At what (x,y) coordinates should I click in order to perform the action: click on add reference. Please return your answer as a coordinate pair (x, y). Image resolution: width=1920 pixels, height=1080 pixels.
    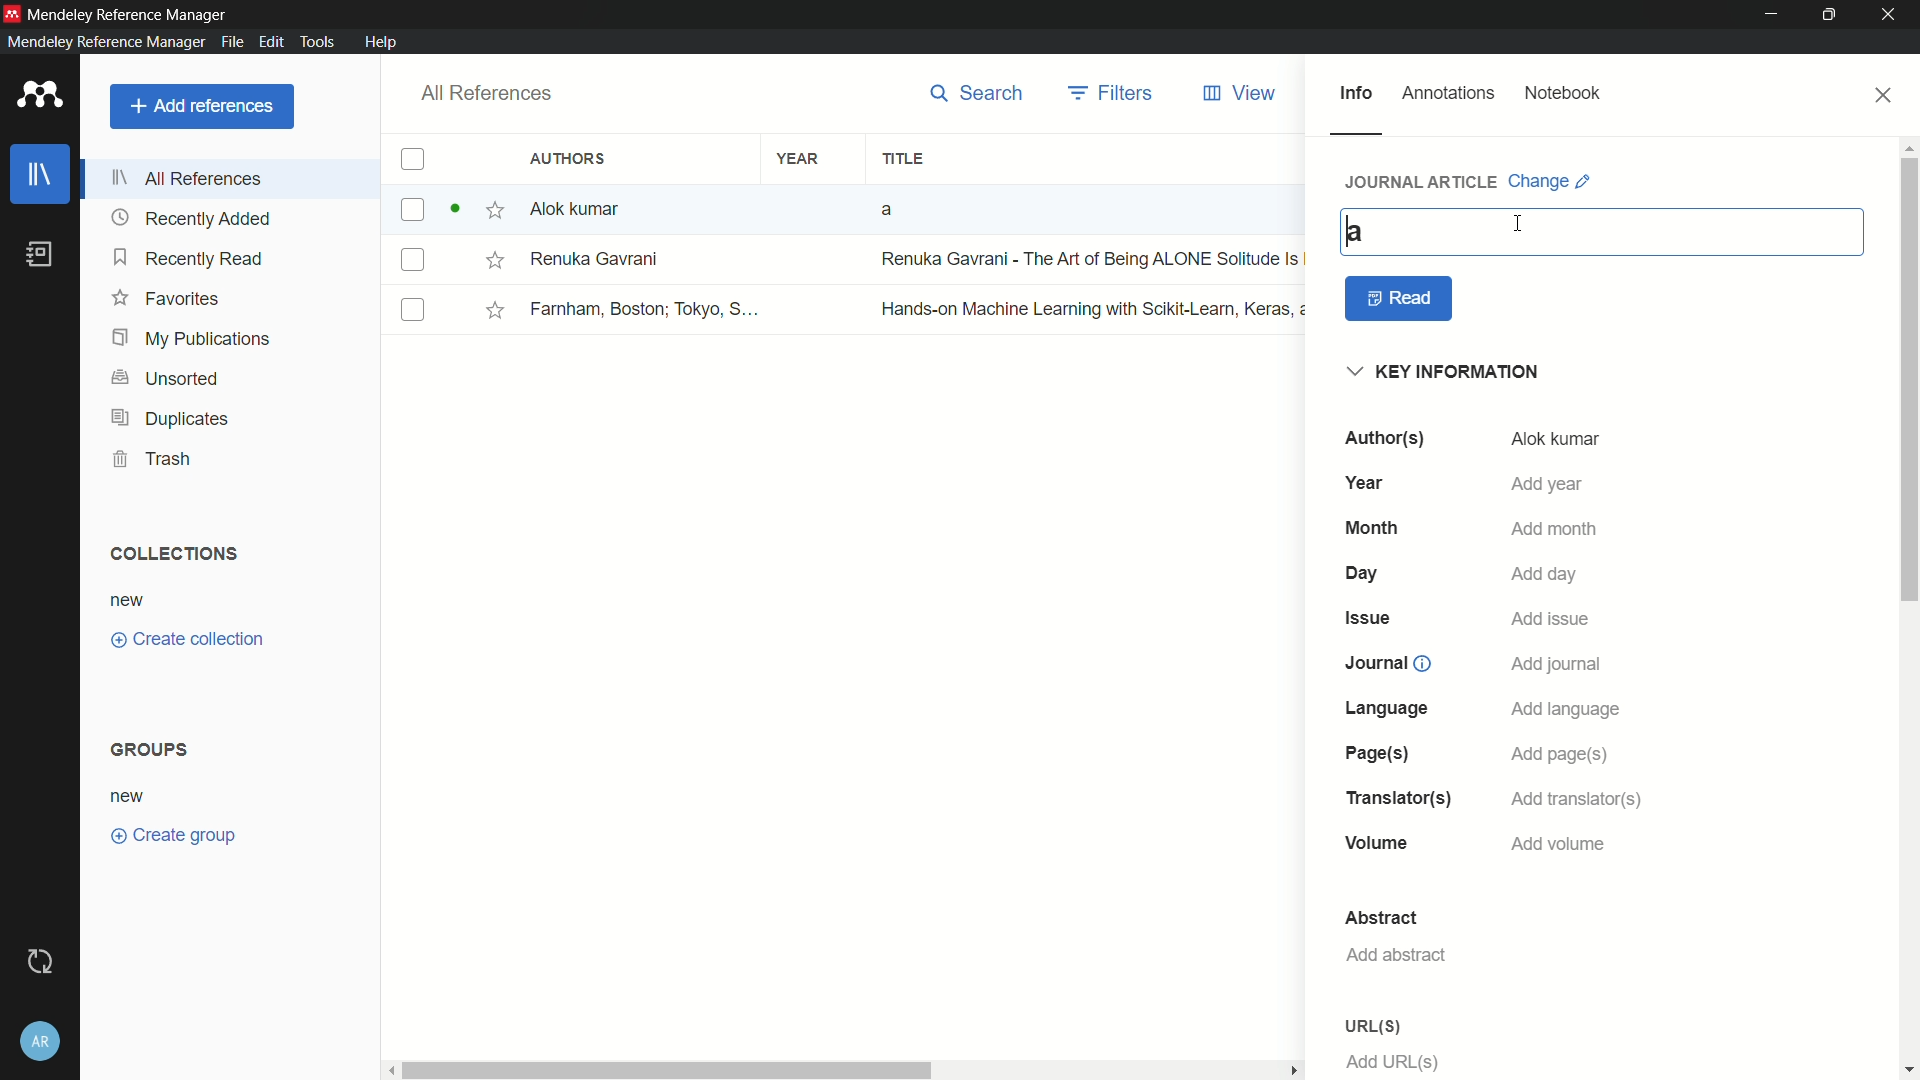
    Looking at the image, I should click on (201, 106).